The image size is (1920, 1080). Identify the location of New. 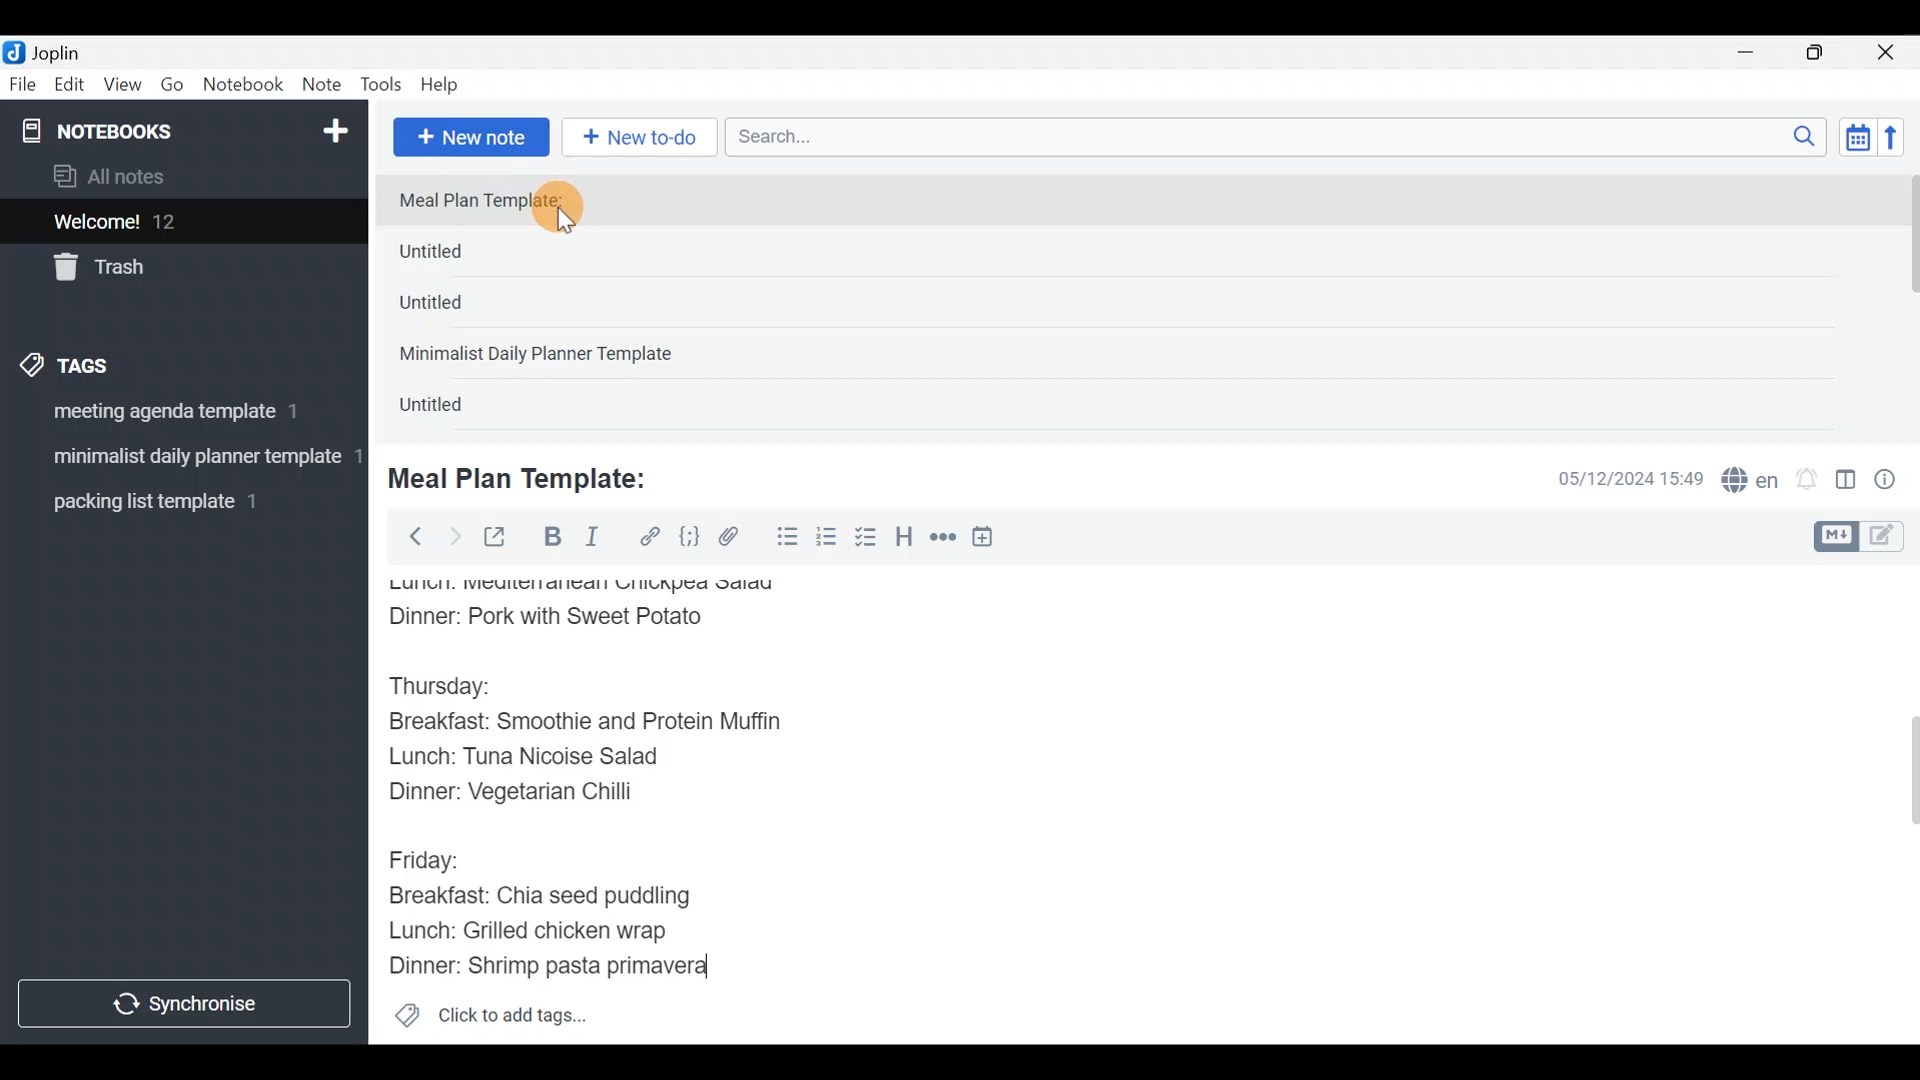
(334, 127).